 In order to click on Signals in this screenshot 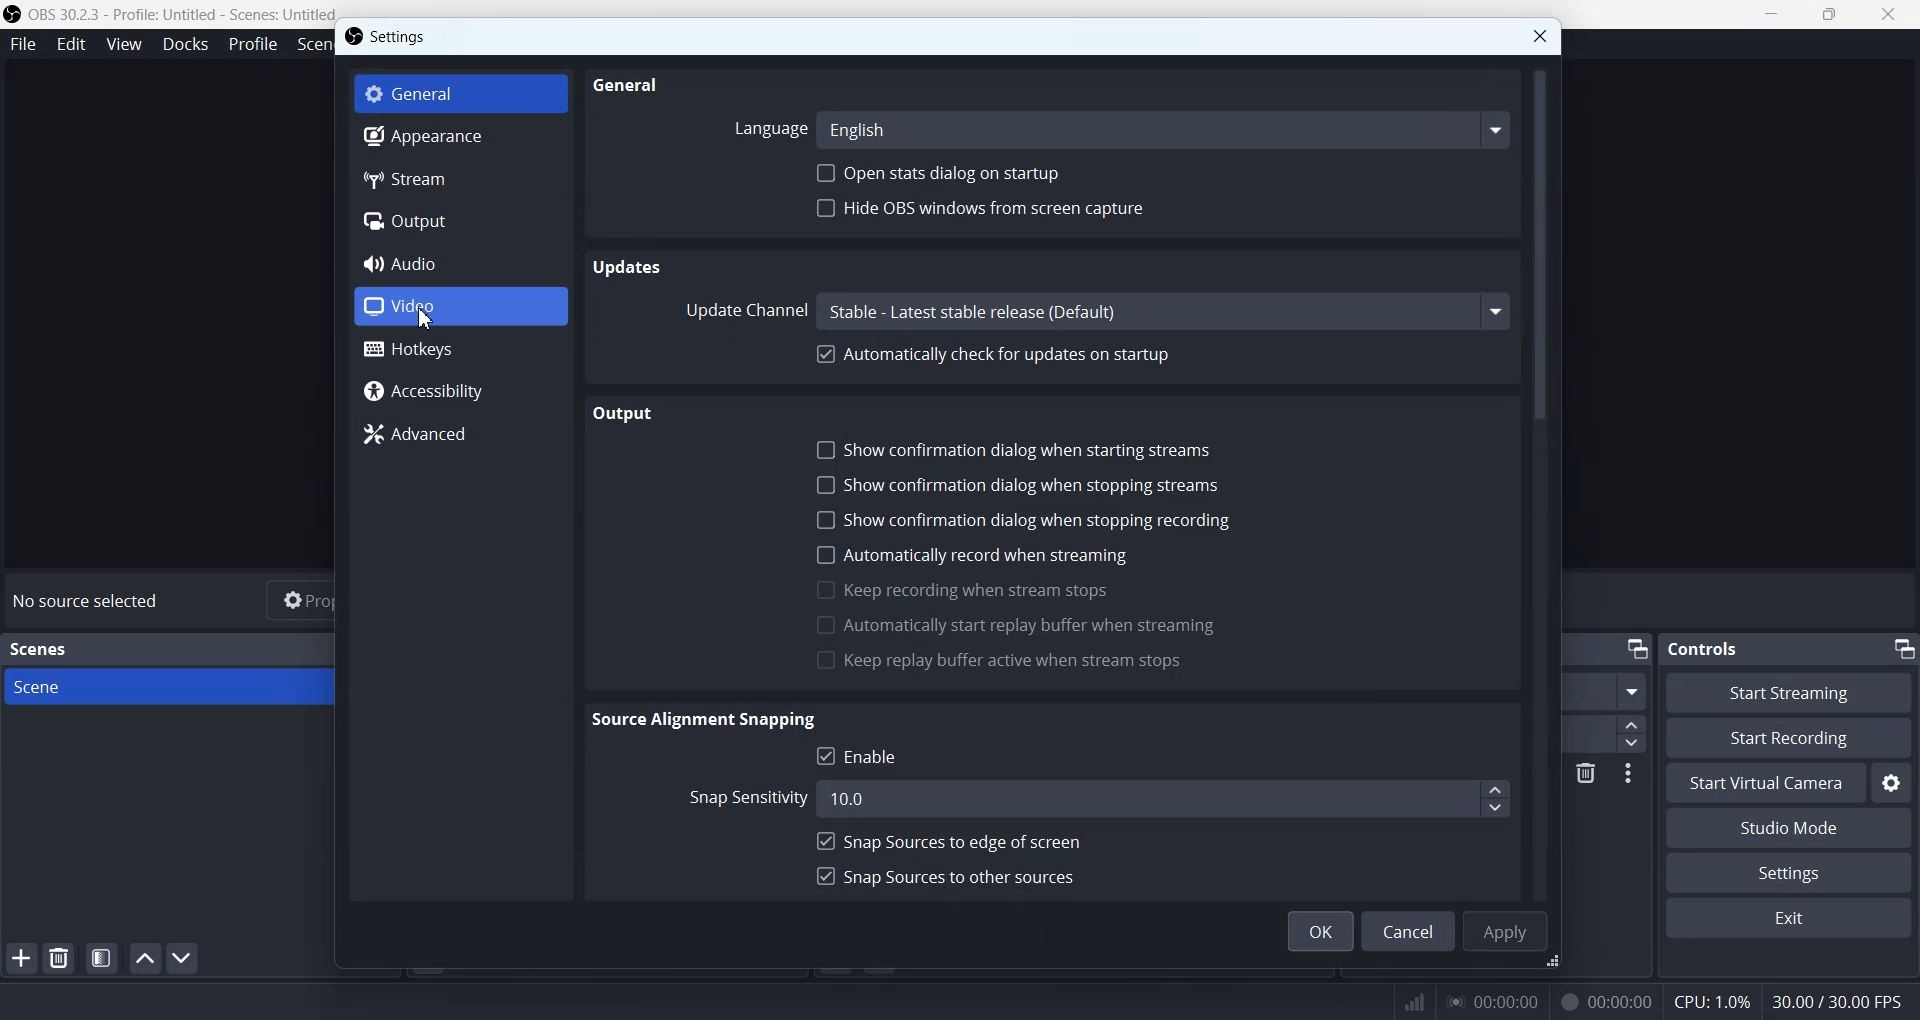, I will do `click(1404, 1000)`.